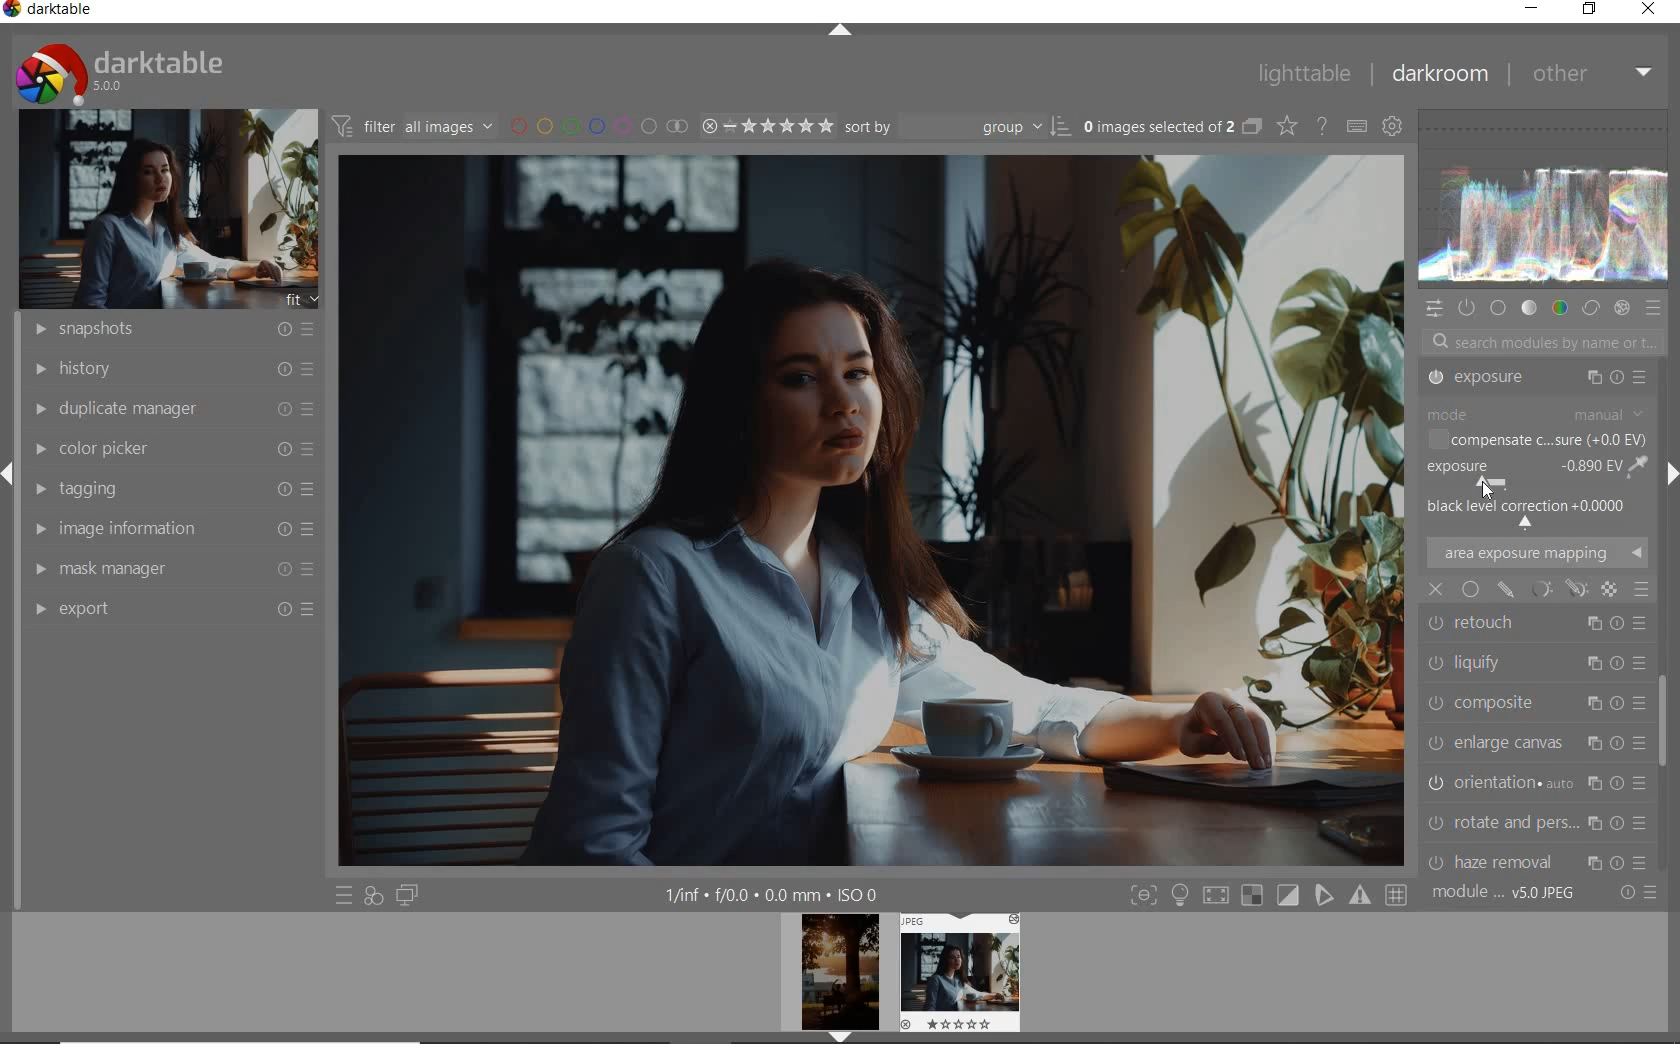 The height and width of the screenshot is (1044, 1680). I want to click on SYSTEM NAME, so click(50, 13).